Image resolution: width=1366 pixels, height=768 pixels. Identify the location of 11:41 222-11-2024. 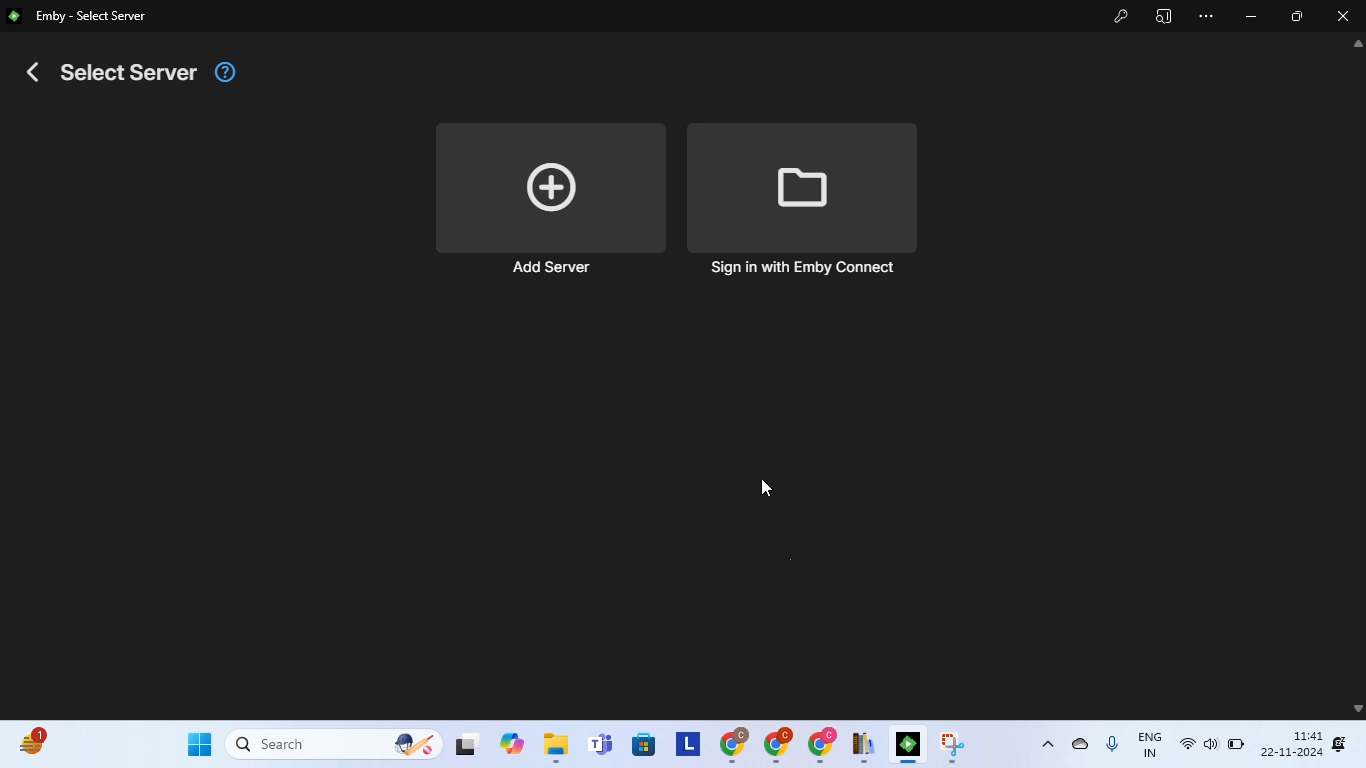
(1291, 742).